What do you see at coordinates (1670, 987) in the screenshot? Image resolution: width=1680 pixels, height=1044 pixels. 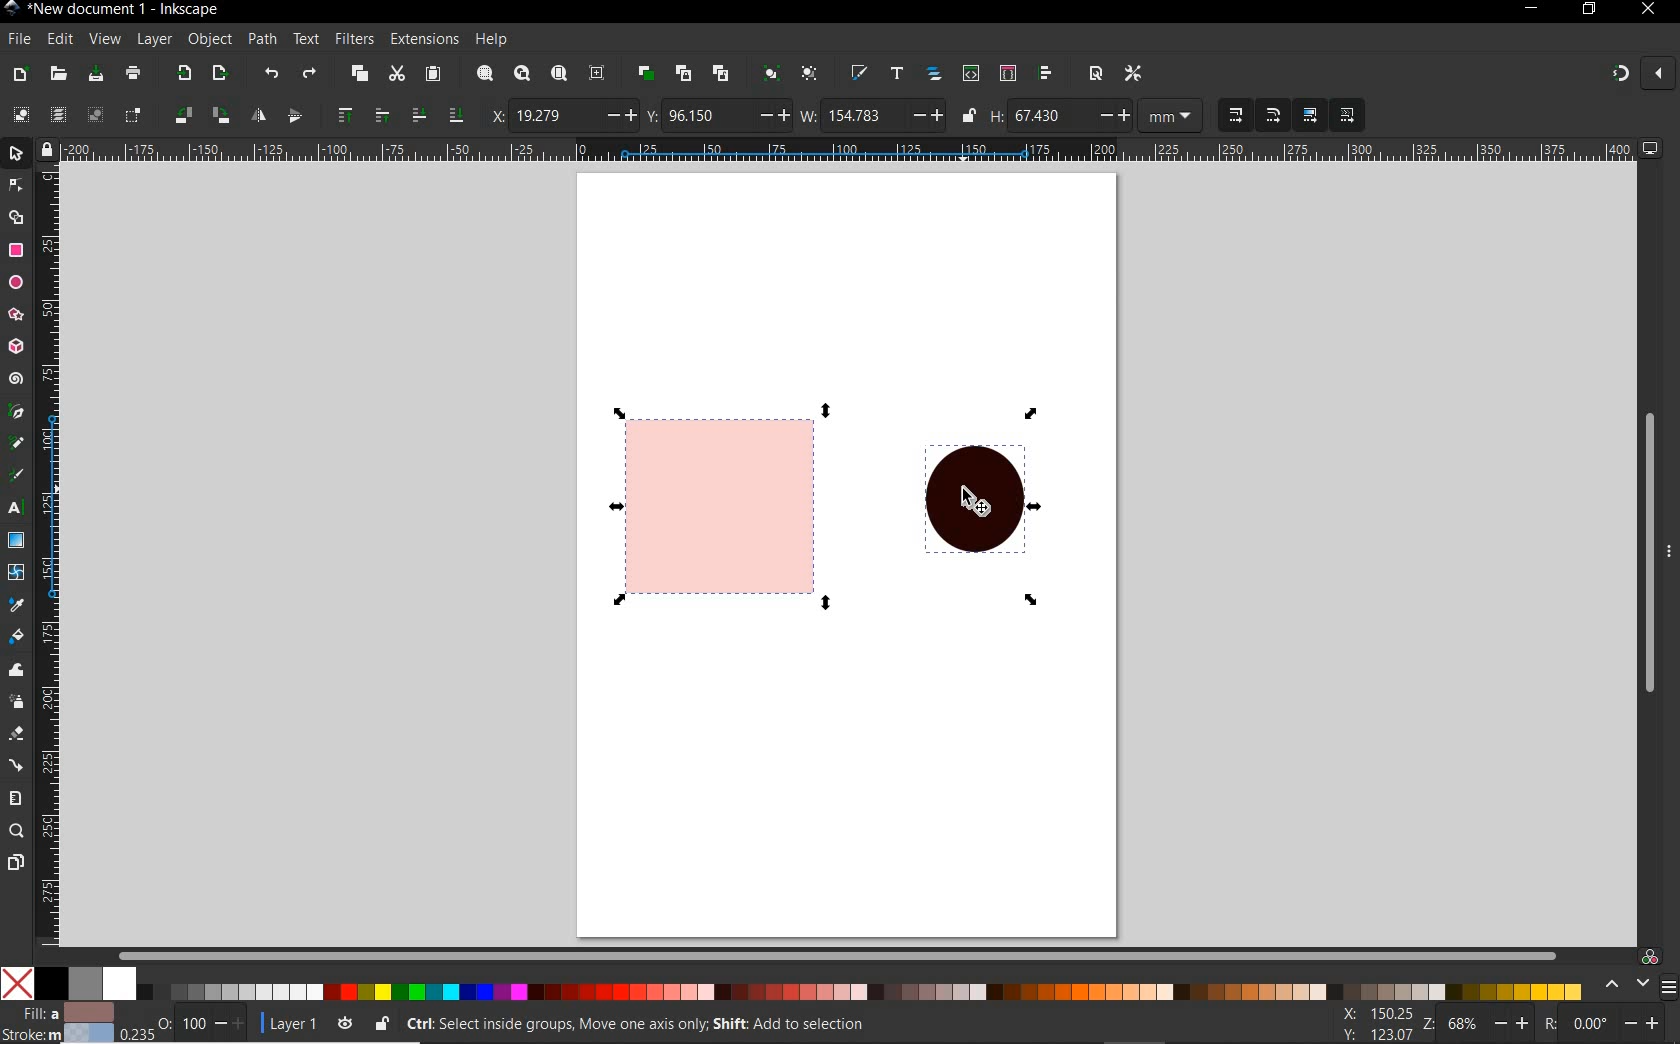 I see `SIDEBAR` at bounding box center [1670, 987].